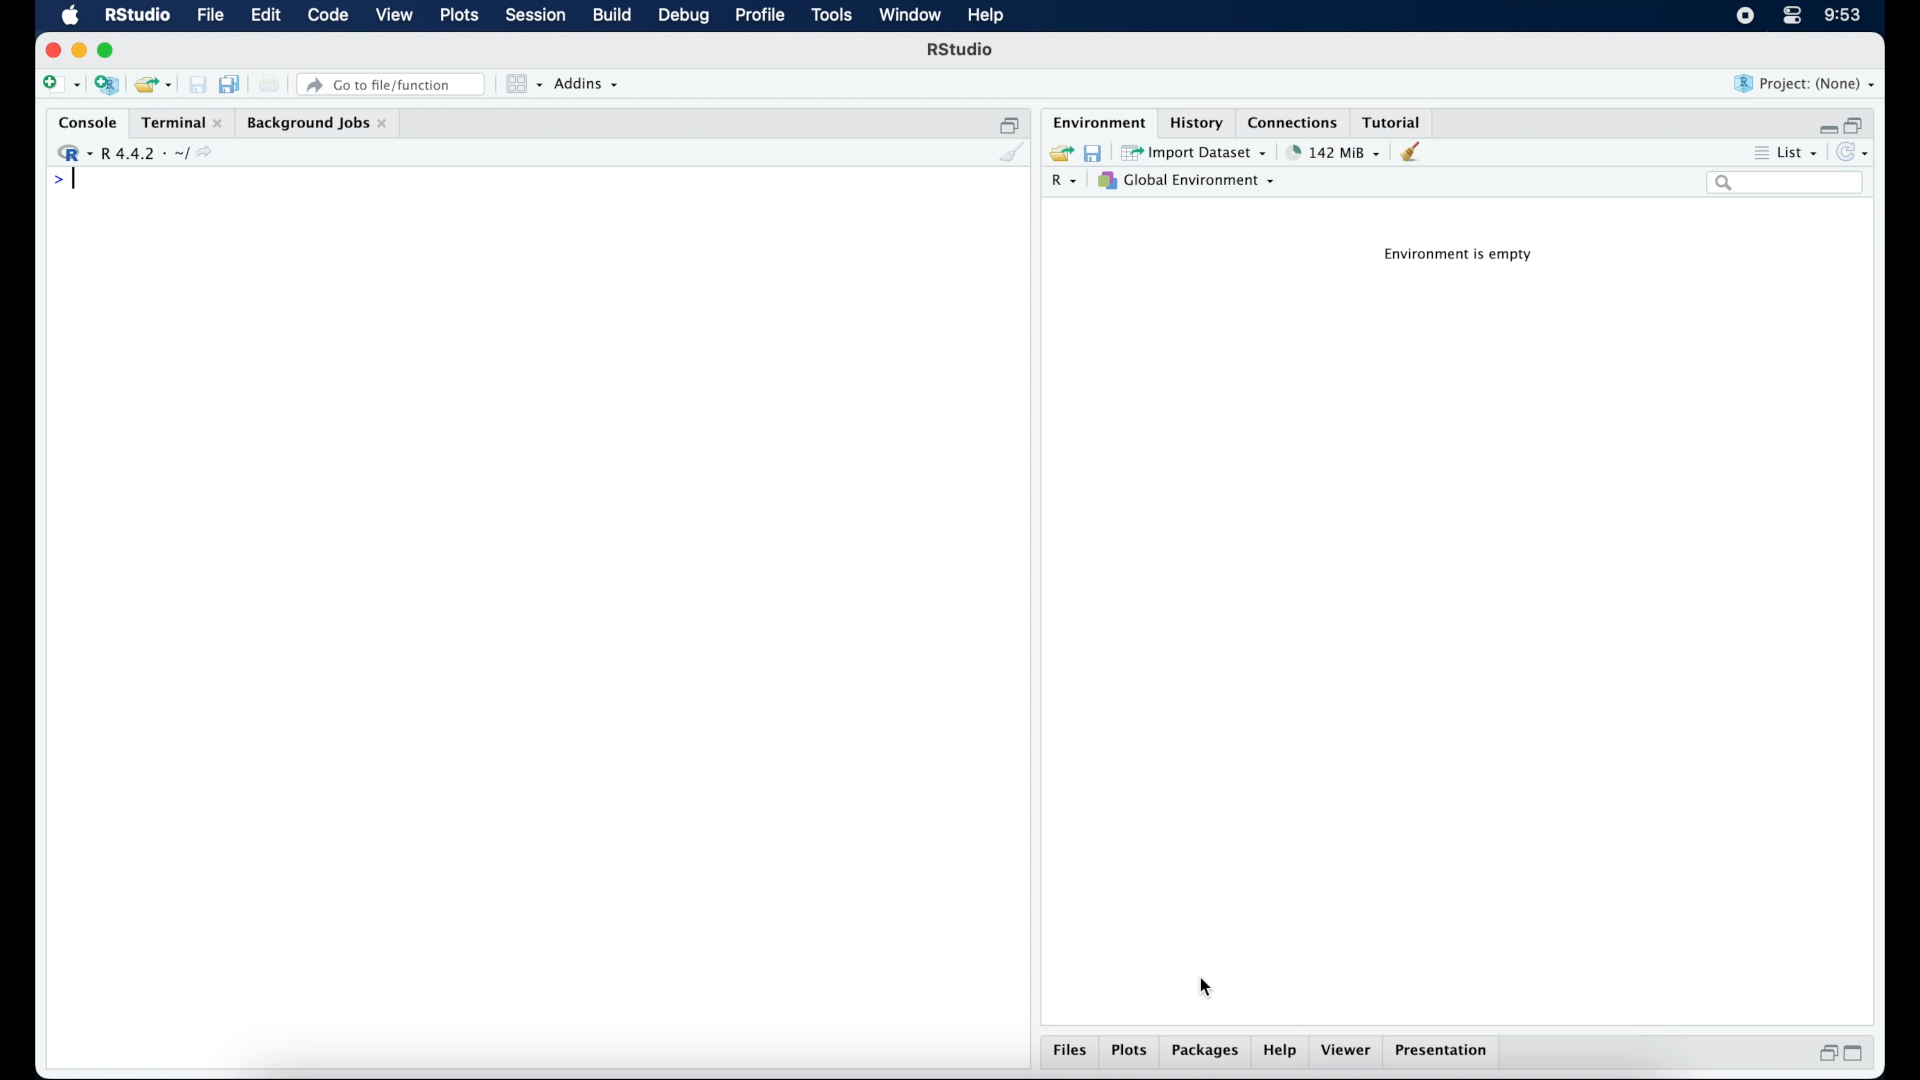 Image resolution: width=1920 pixels, height=1080 pixels. I want to click on workspace panes, so click(523, 84).